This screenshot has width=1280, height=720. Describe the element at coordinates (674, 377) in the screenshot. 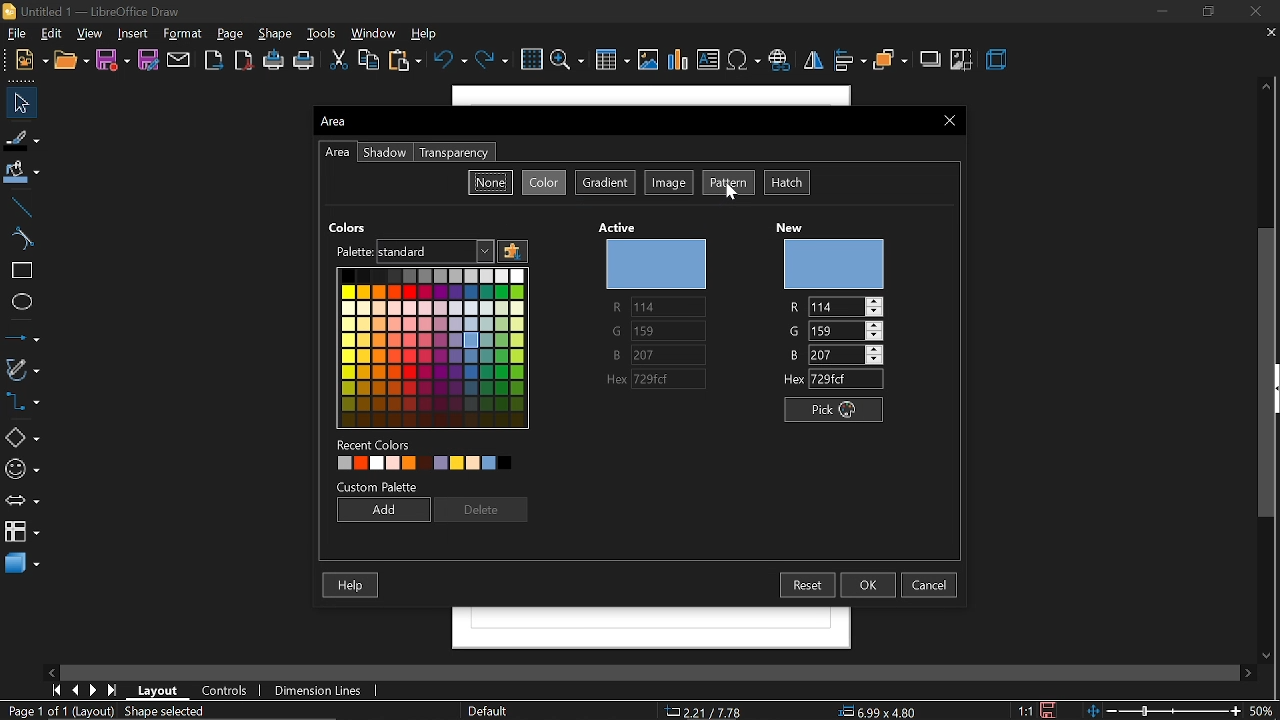

I see `729fcf` at that location.